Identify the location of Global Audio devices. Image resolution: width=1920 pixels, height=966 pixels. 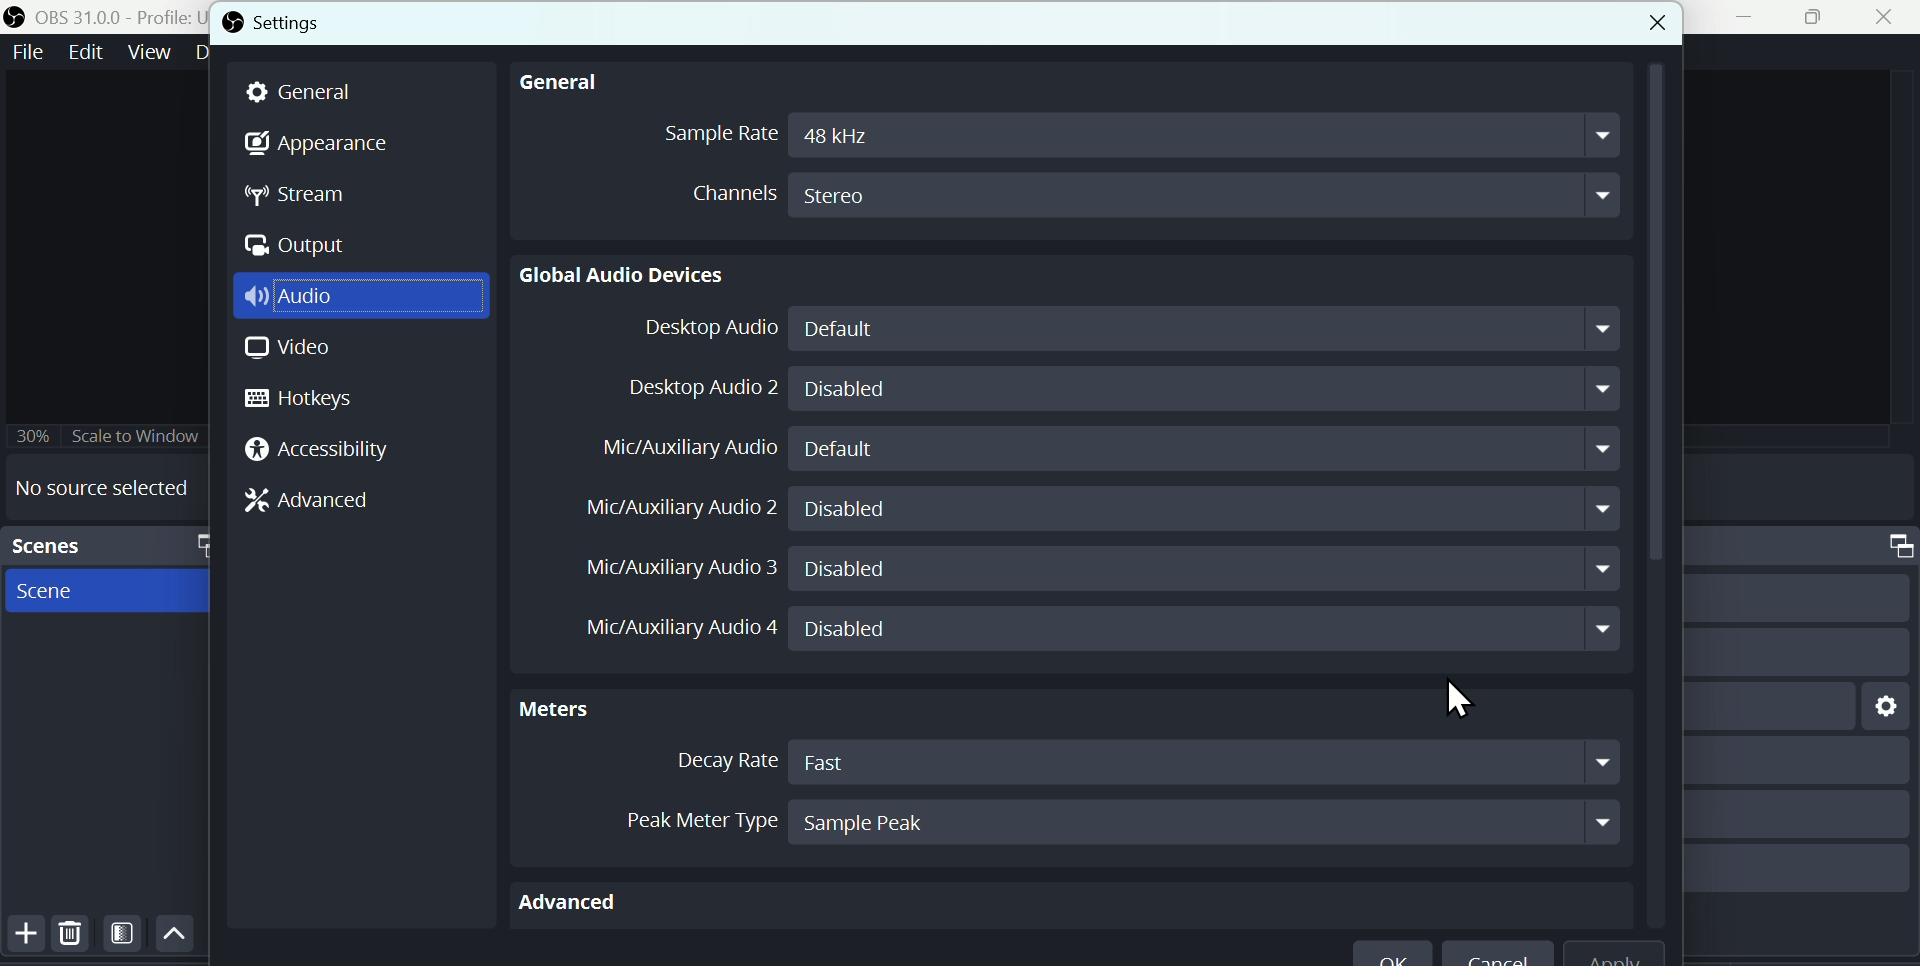
(632, 275).